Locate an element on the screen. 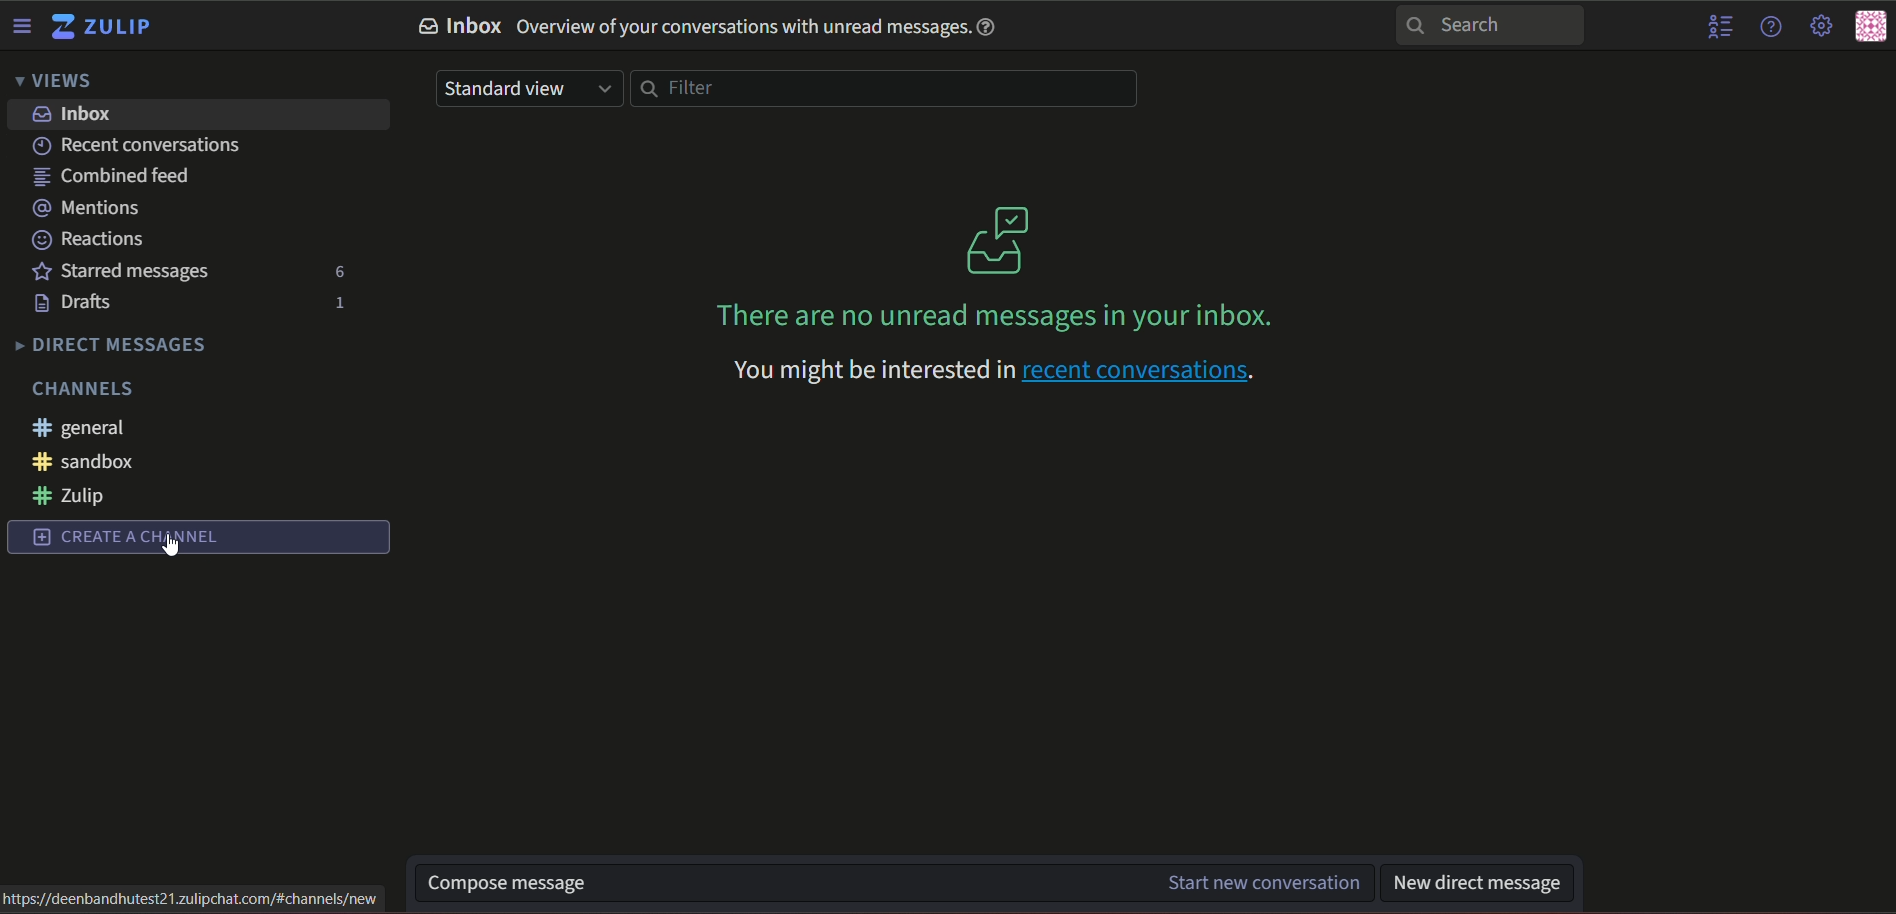  create a channel is located at coordinates (201, 539).